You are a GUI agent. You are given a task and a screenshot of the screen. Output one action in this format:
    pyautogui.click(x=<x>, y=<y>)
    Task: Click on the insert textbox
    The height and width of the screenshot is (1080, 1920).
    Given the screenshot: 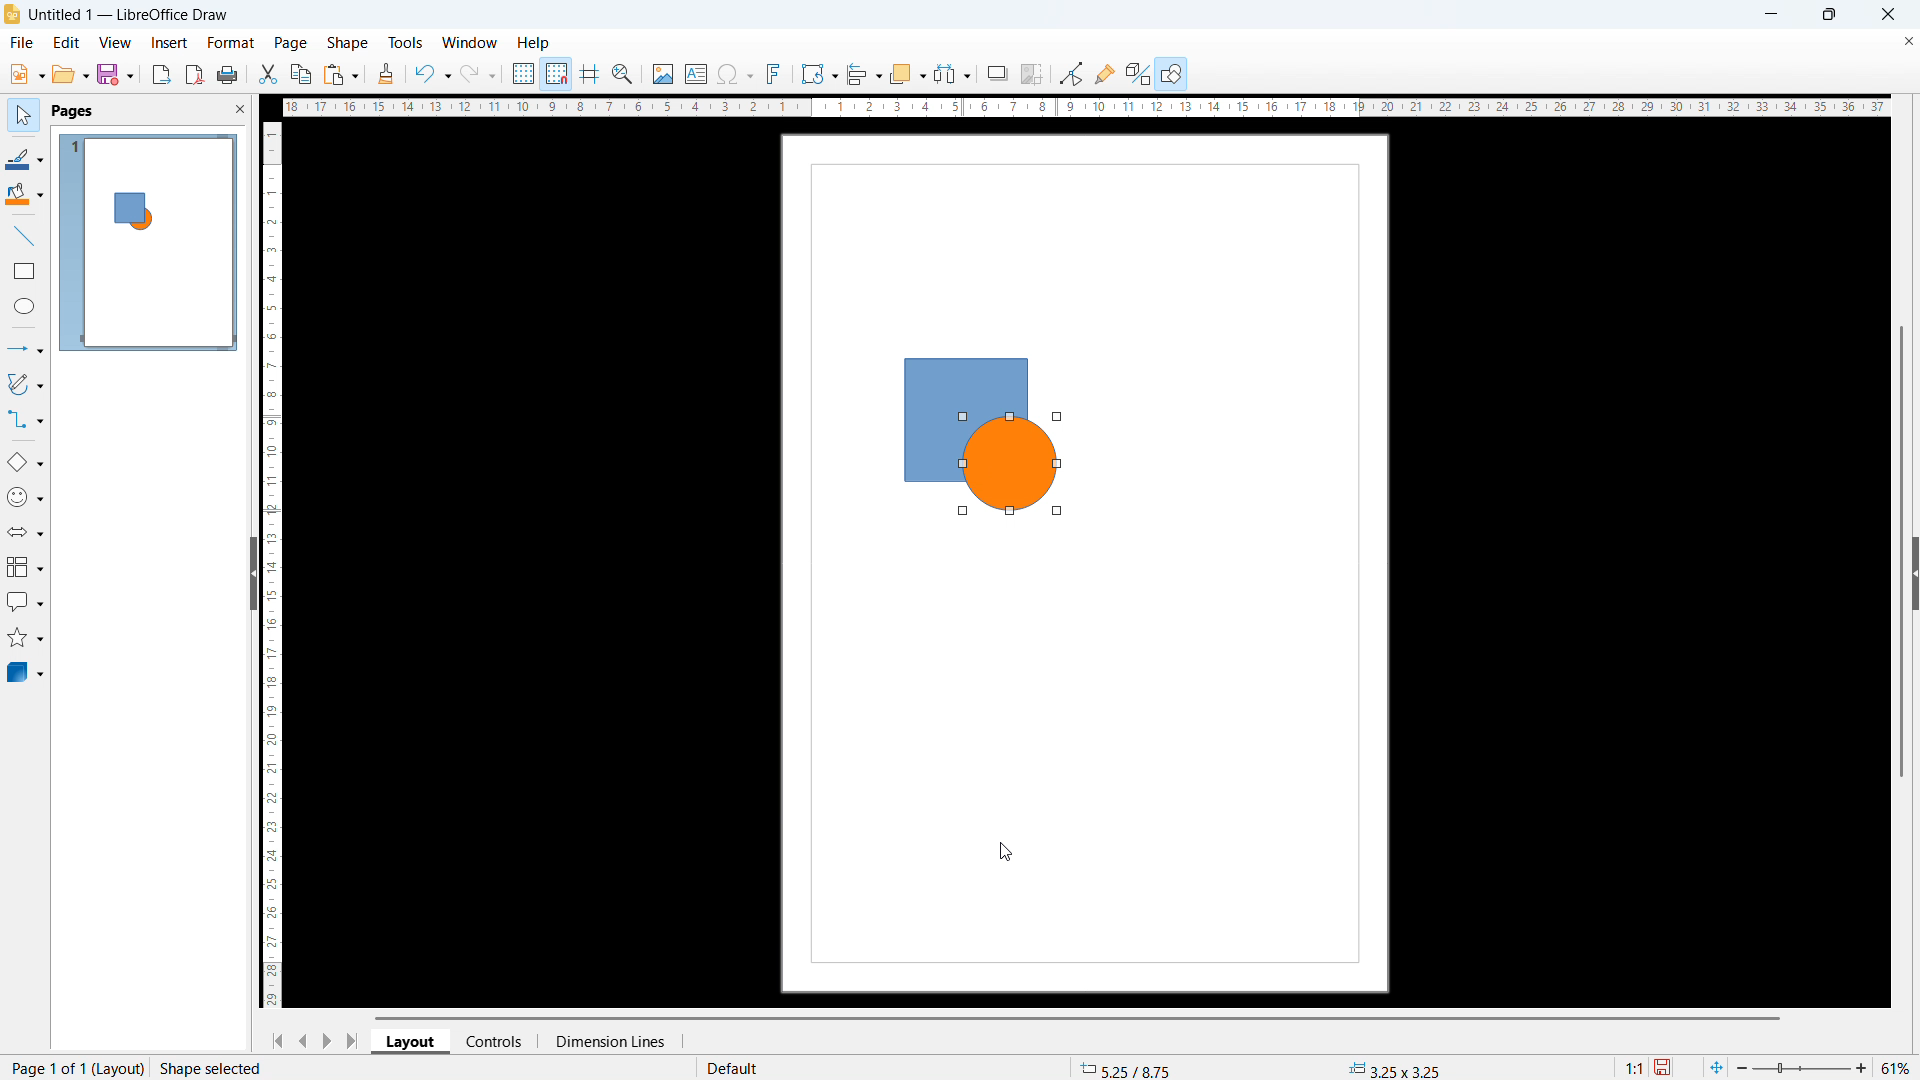 What is the action you would take?
    pyautogui.click(x=696, y=73)
    